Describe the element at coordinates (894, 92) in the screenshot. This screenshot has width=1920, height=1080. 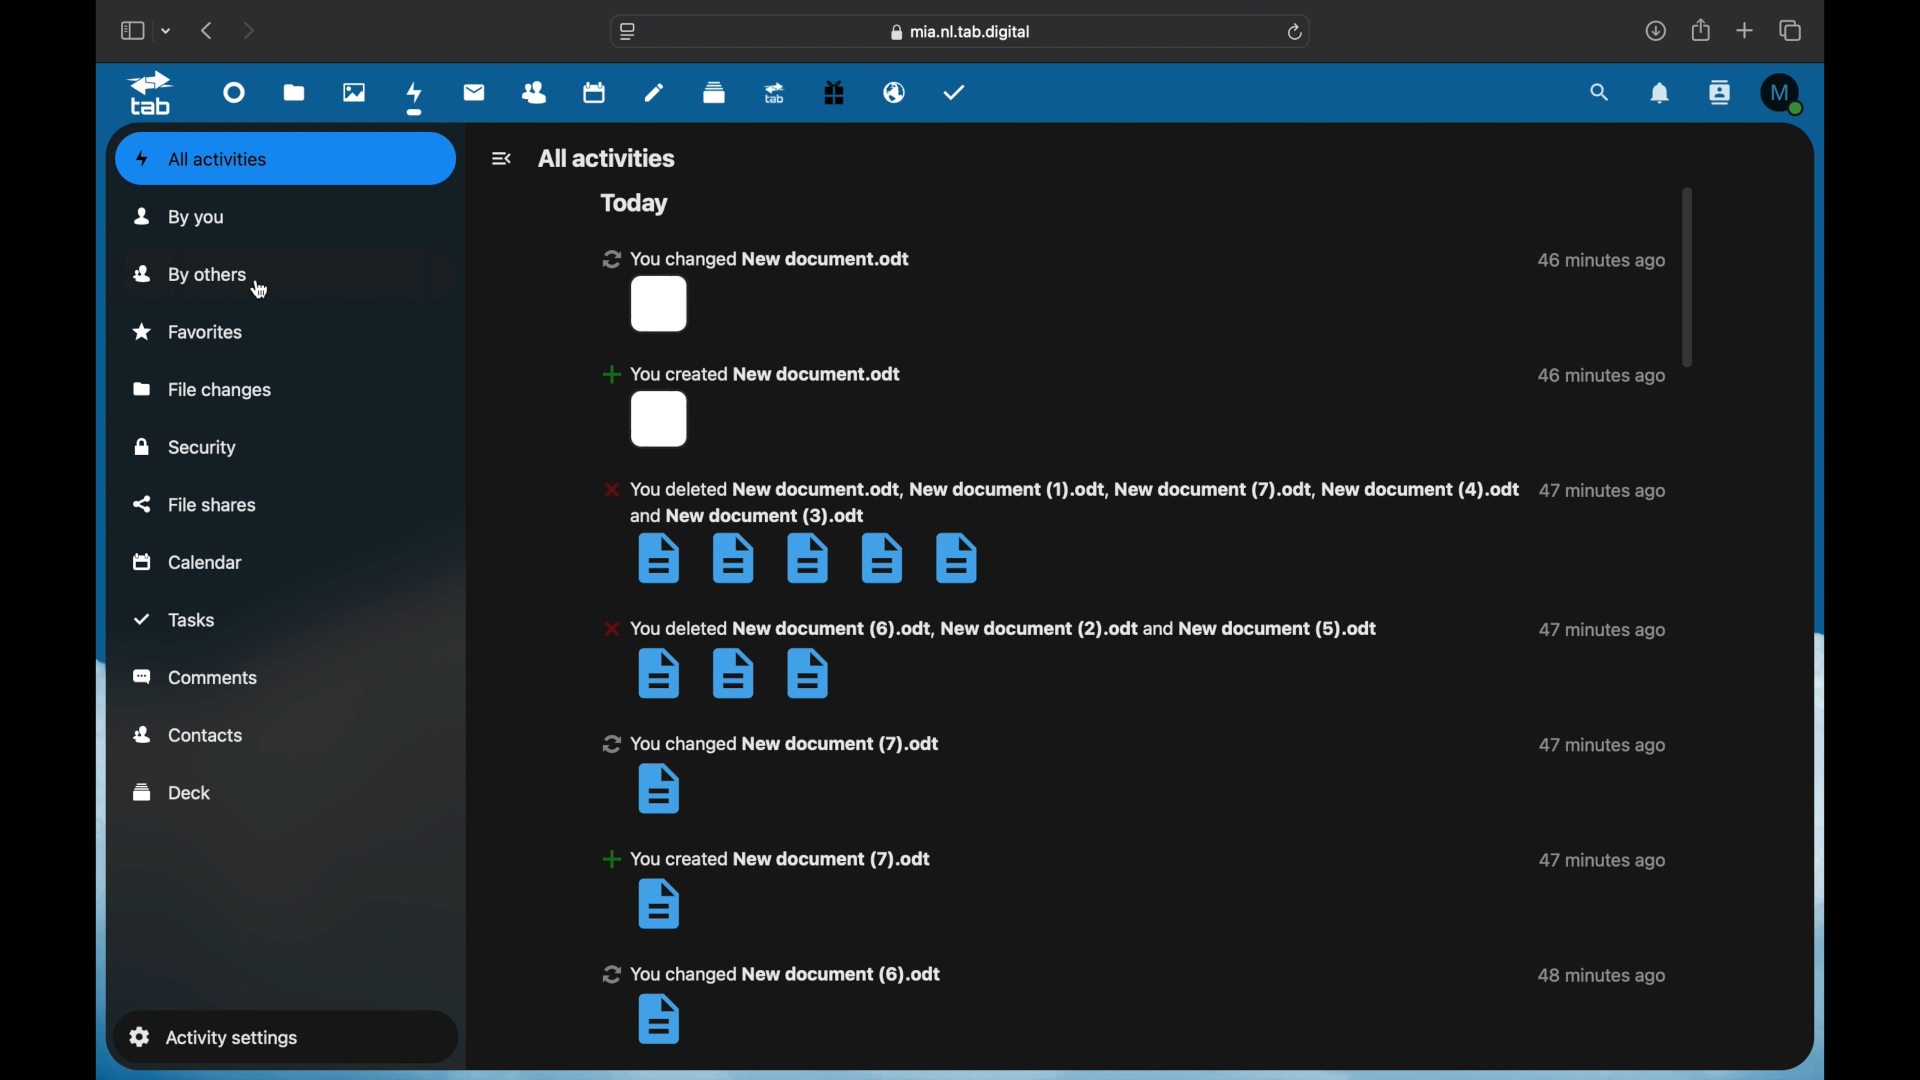
I see `email` at that location.